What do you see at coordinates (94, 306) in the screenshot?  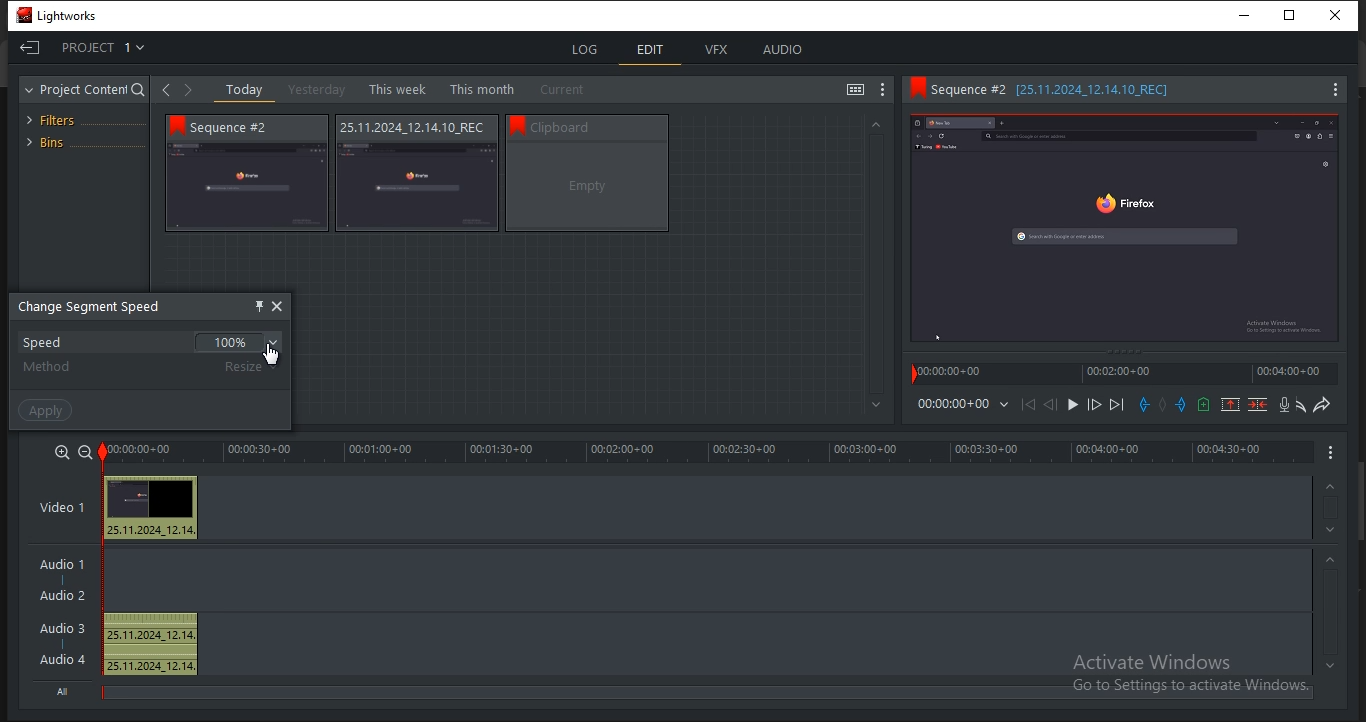 I see `change segment speed` at bounding box center [94, 306].